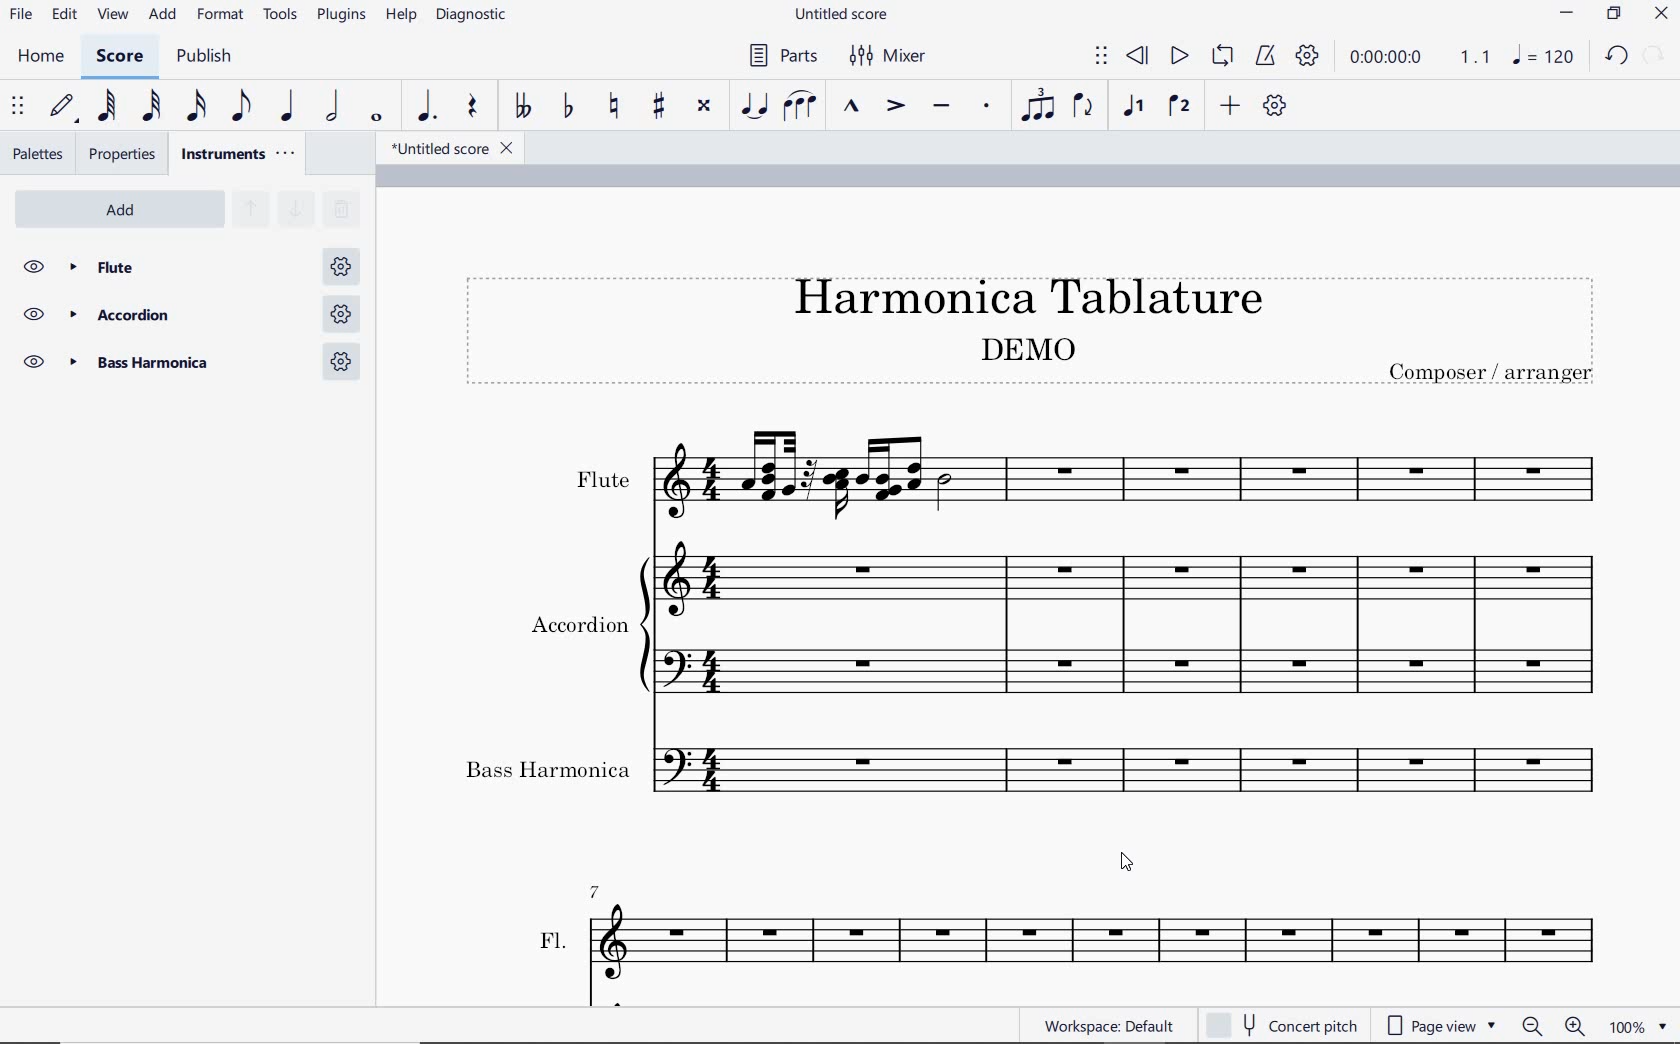 Image resolution: width=1680 pixels, height=1044 pixels. Describe the element at coordinates (128, 210) in the screenshot. I see `Add` at that location.